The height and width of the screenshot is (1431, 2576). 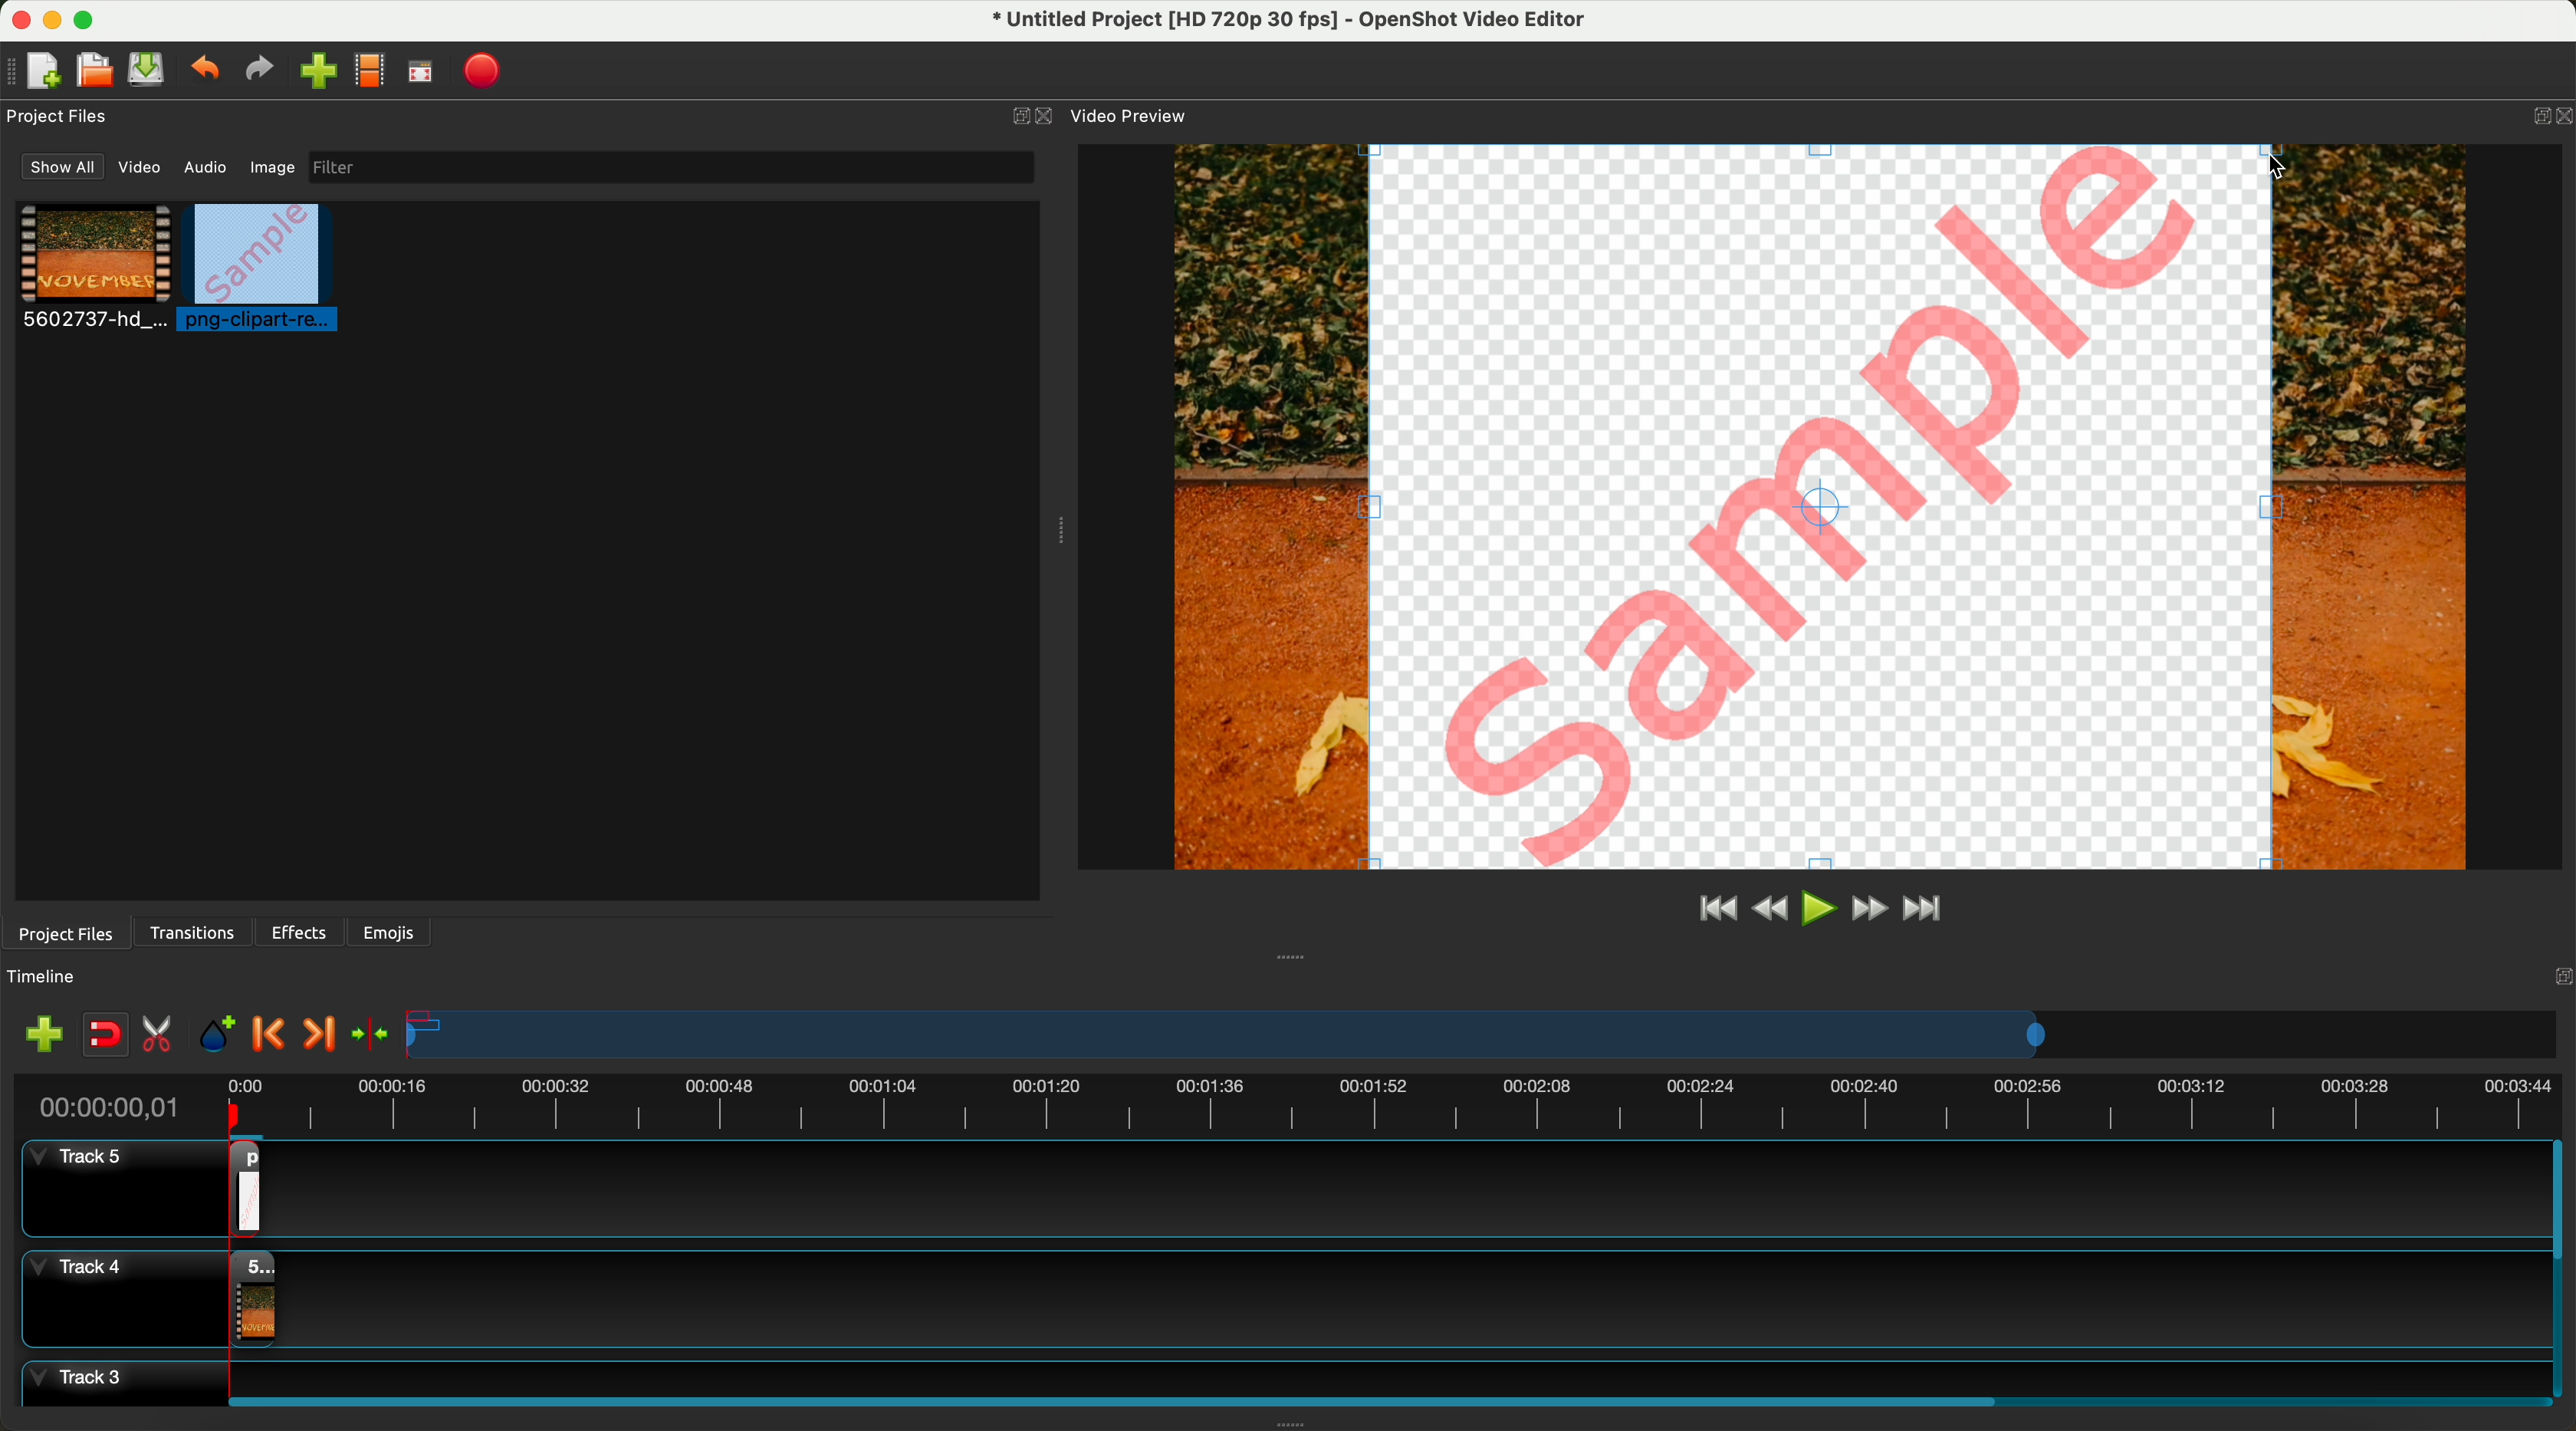 What do you see at coordinates (16, 17) in the screenshot?
I see `close program` at bounding box center [16, 17].